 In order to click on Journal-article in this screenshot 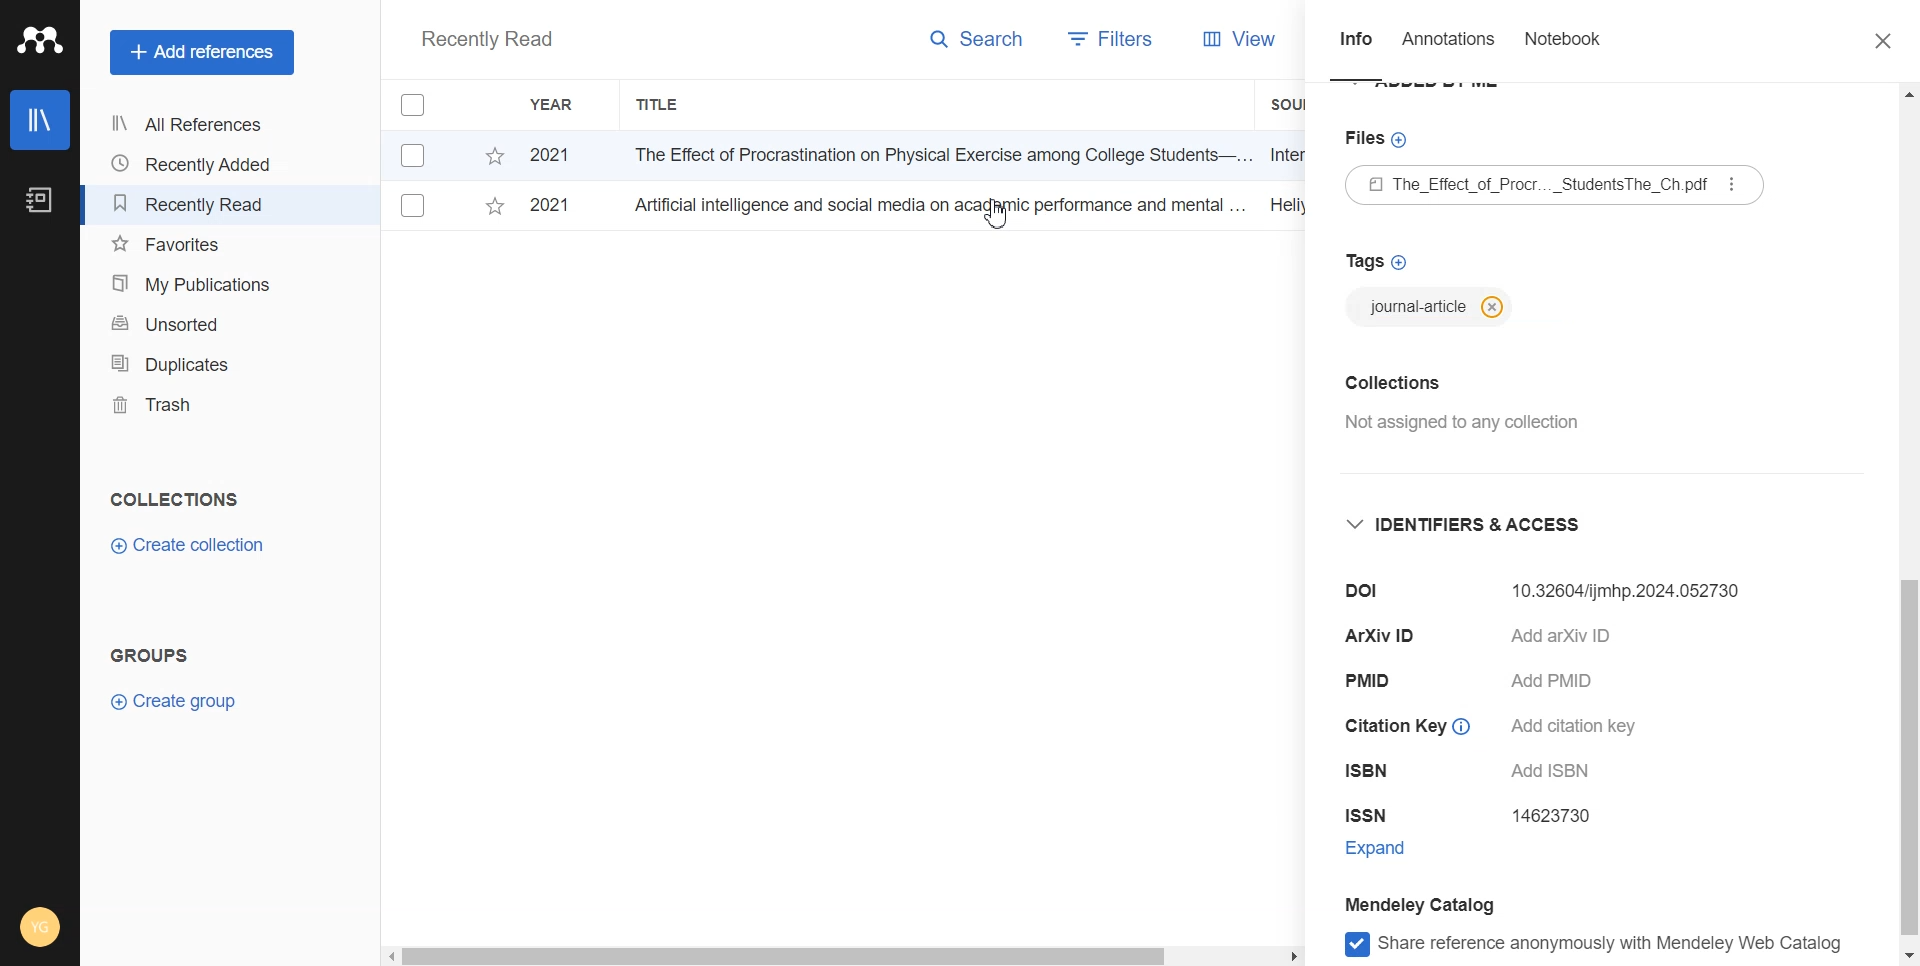, I will do `click(1433, 306)`.